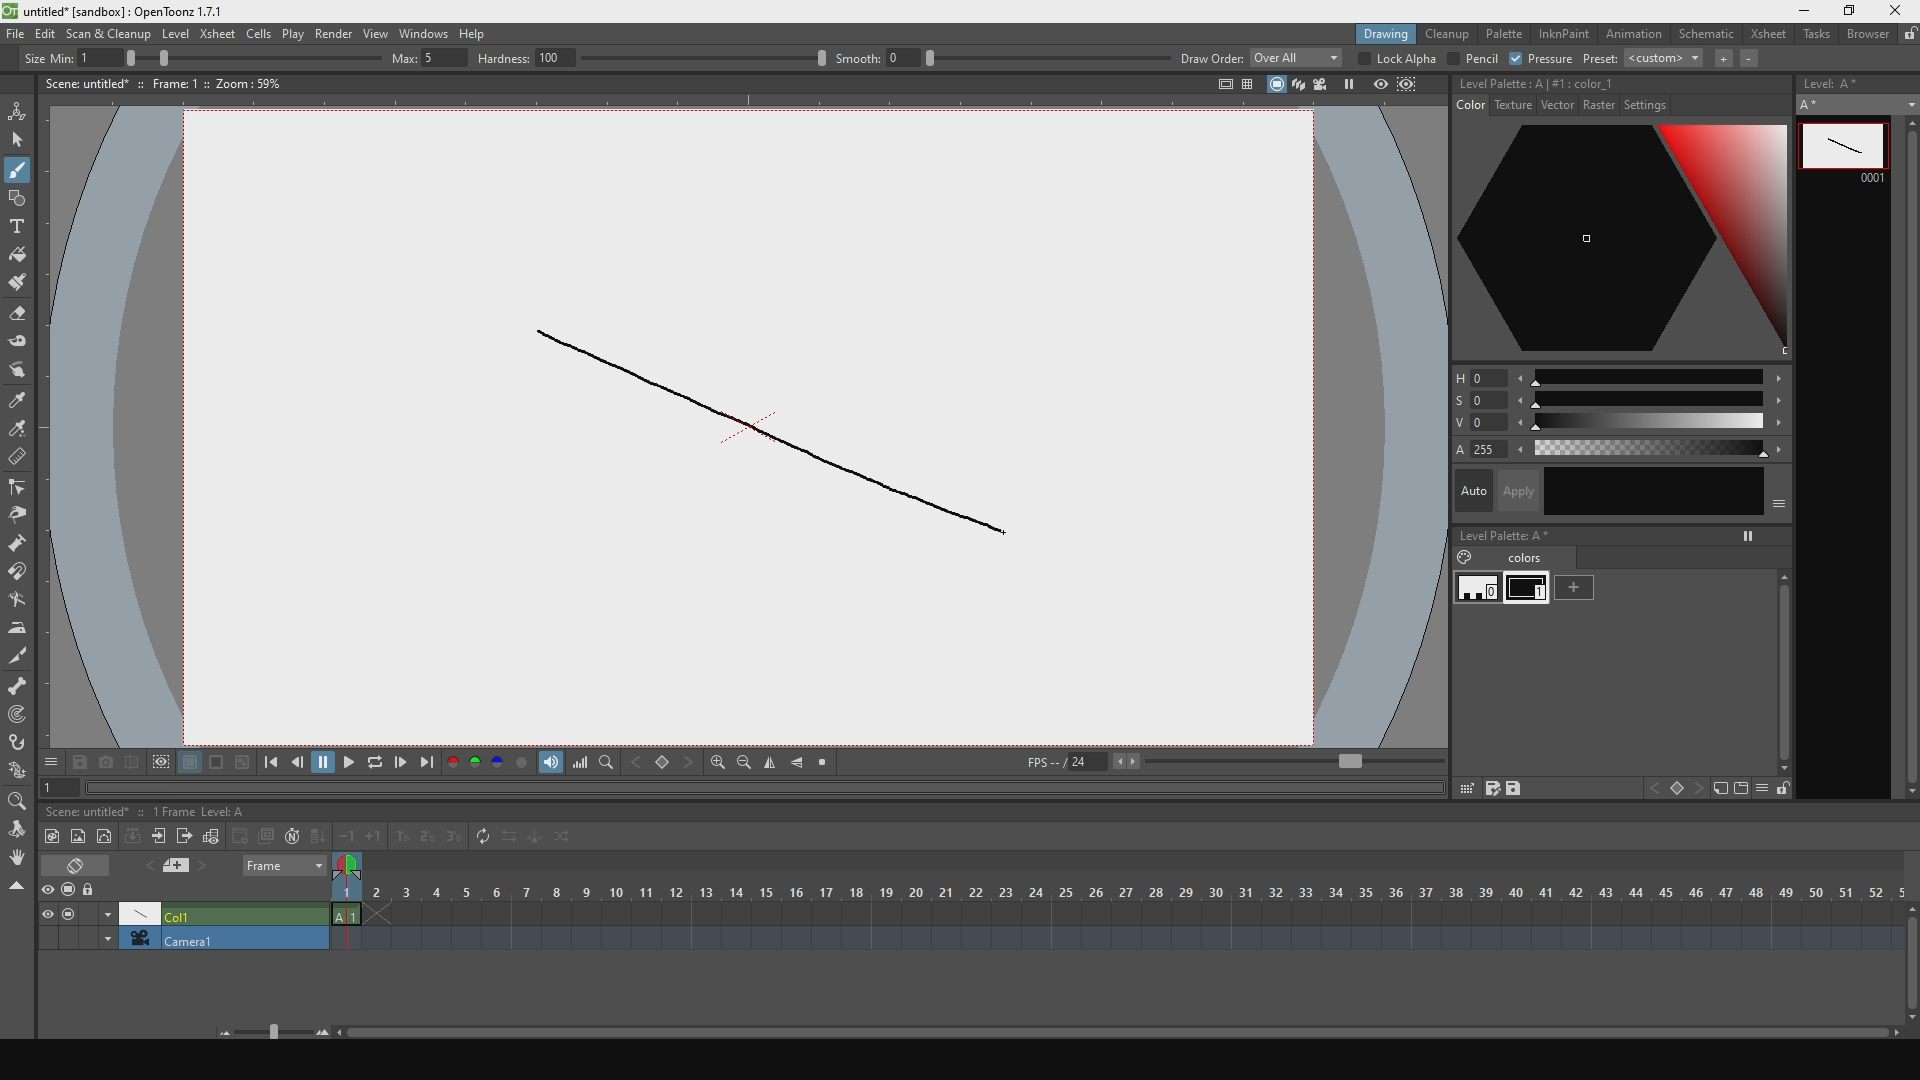 The image size is (1920, 1080). Describe the element at coordinates (19, 314) in the screenshot. I see `erase` at that location.